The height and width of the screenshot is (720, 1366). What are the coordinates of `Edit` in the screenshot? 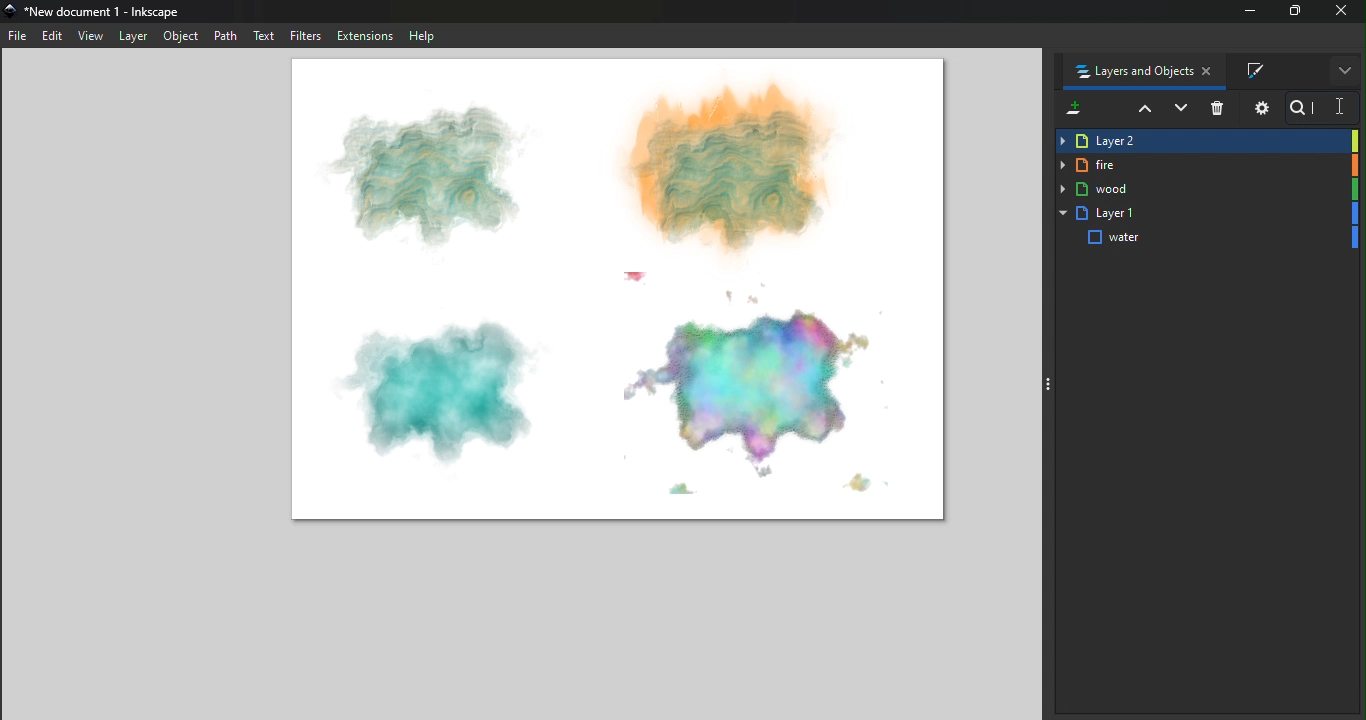 It's located at (53, 38).